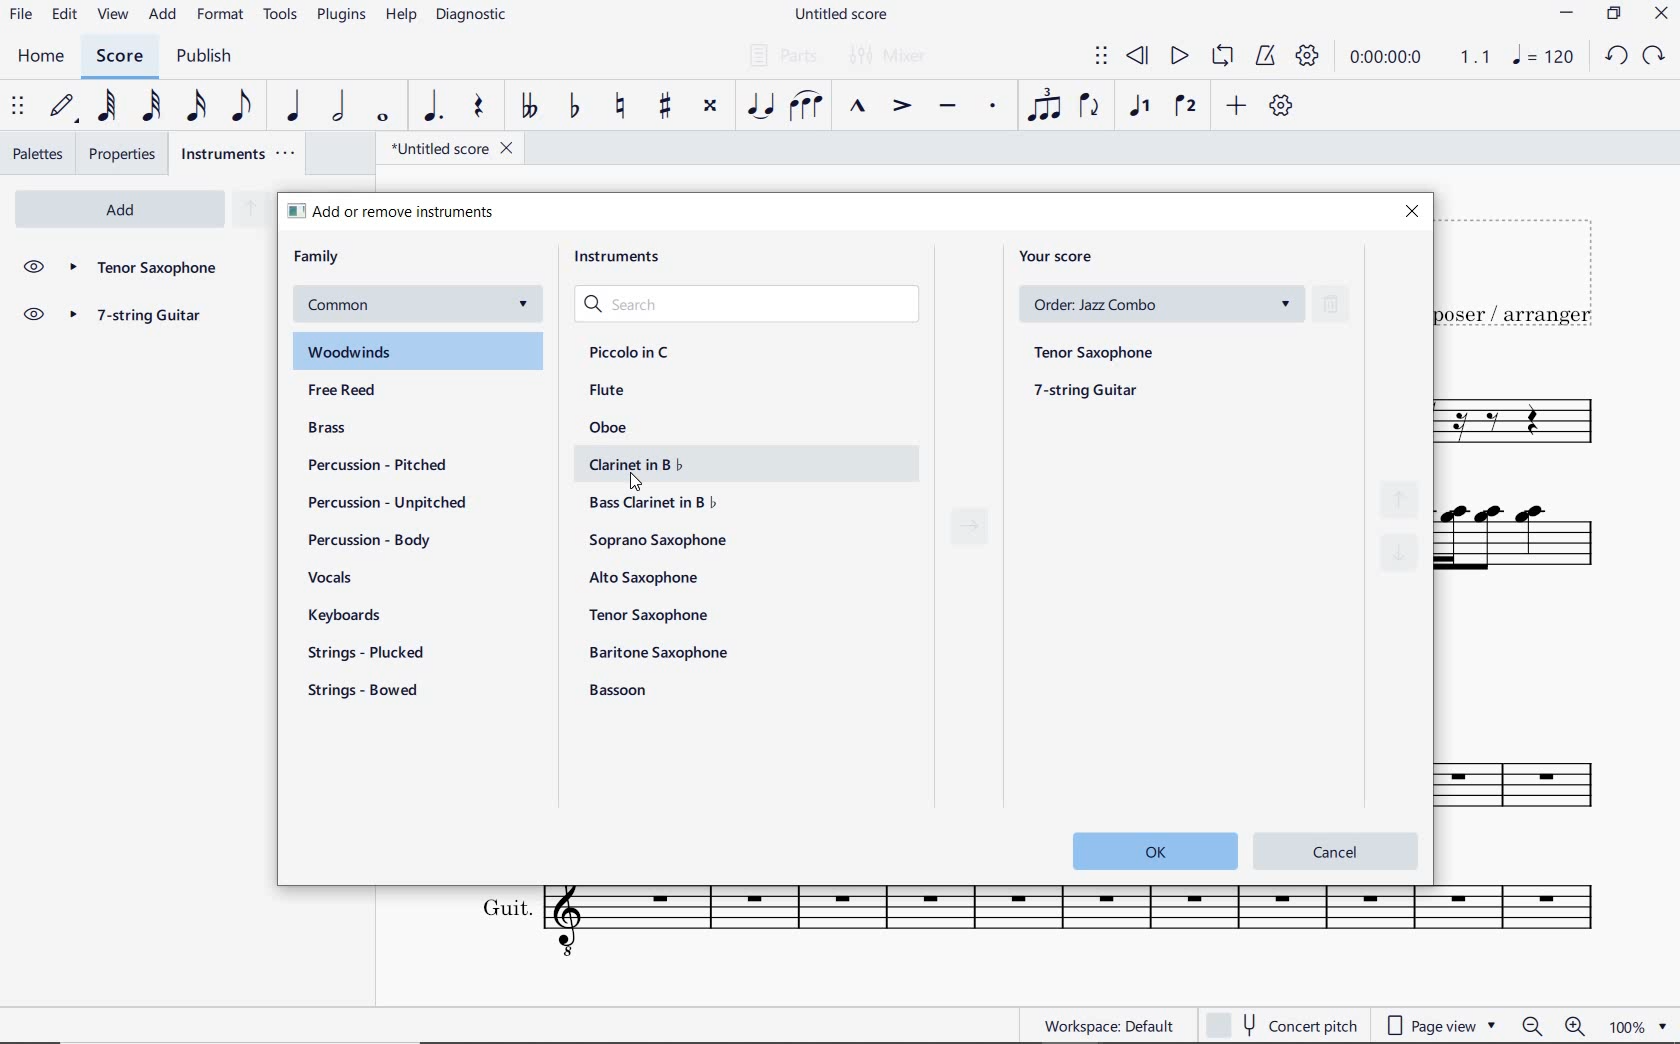 The width and height of the screenshot is (1680, 1044). Describe the element at coordinates (117, 56) in the screenshot. I see `SCORE` at that location.